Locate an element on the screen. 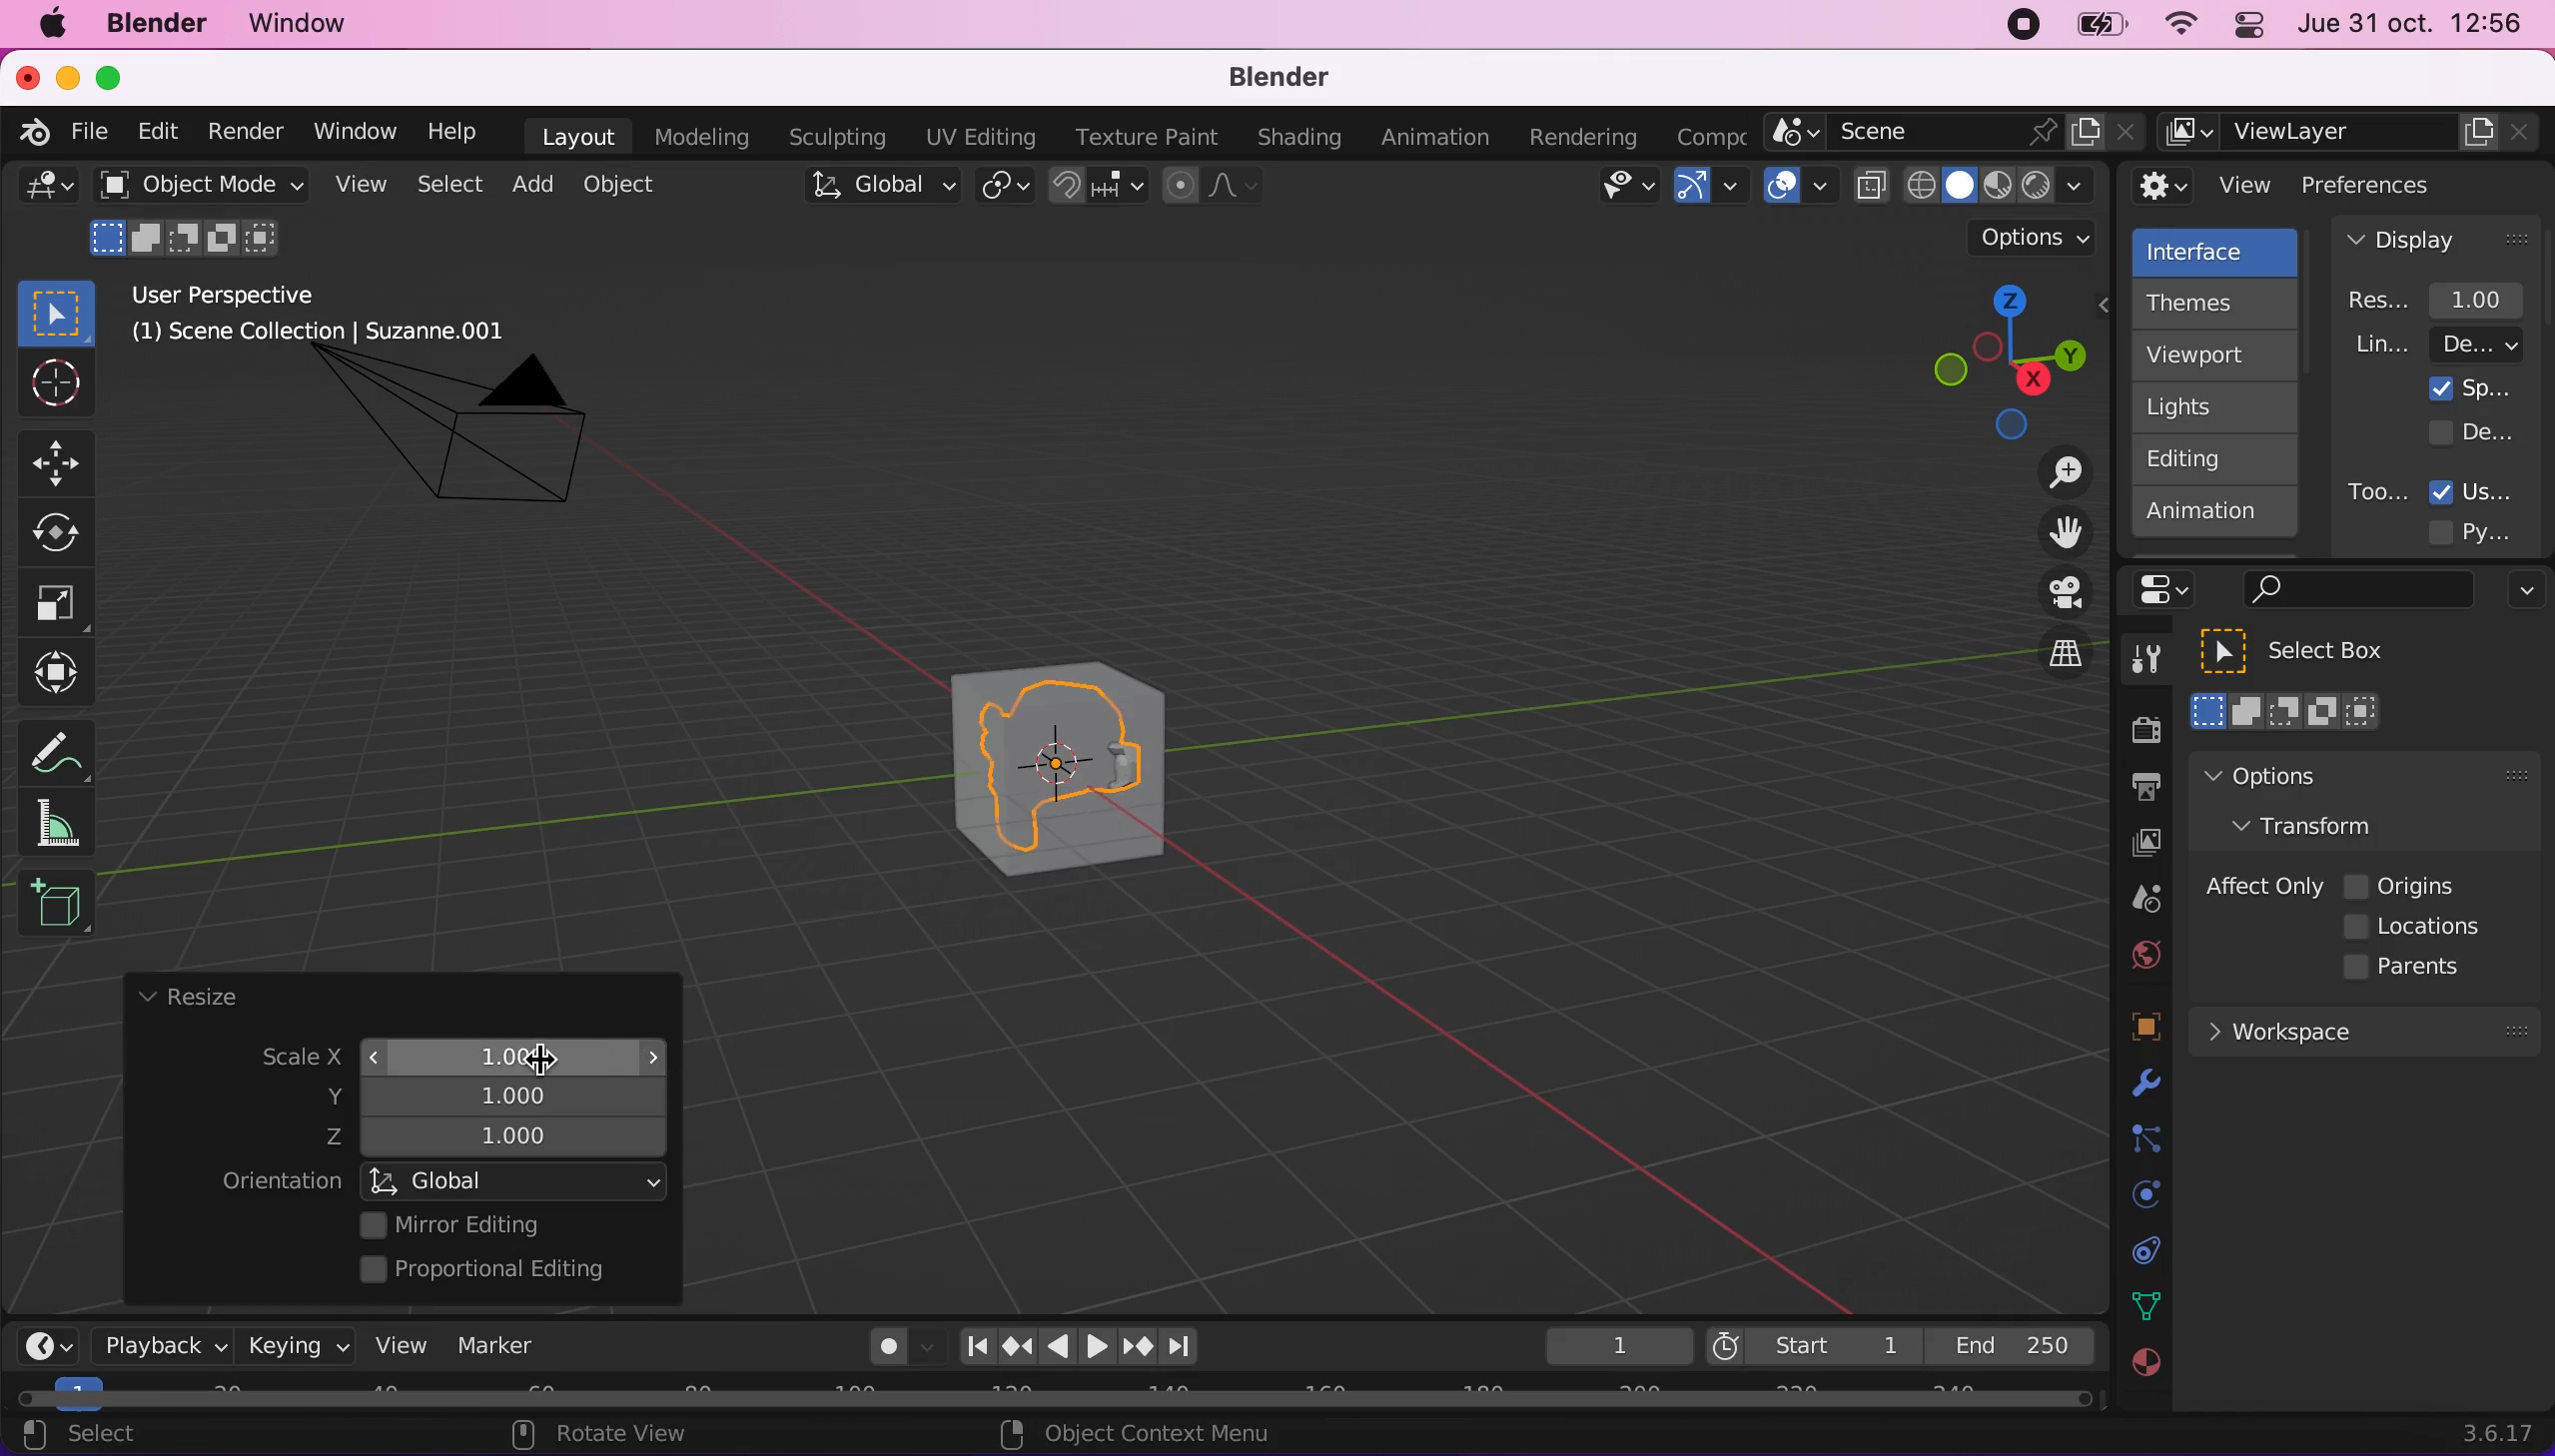  line width is located at coordinates (2437, 344).